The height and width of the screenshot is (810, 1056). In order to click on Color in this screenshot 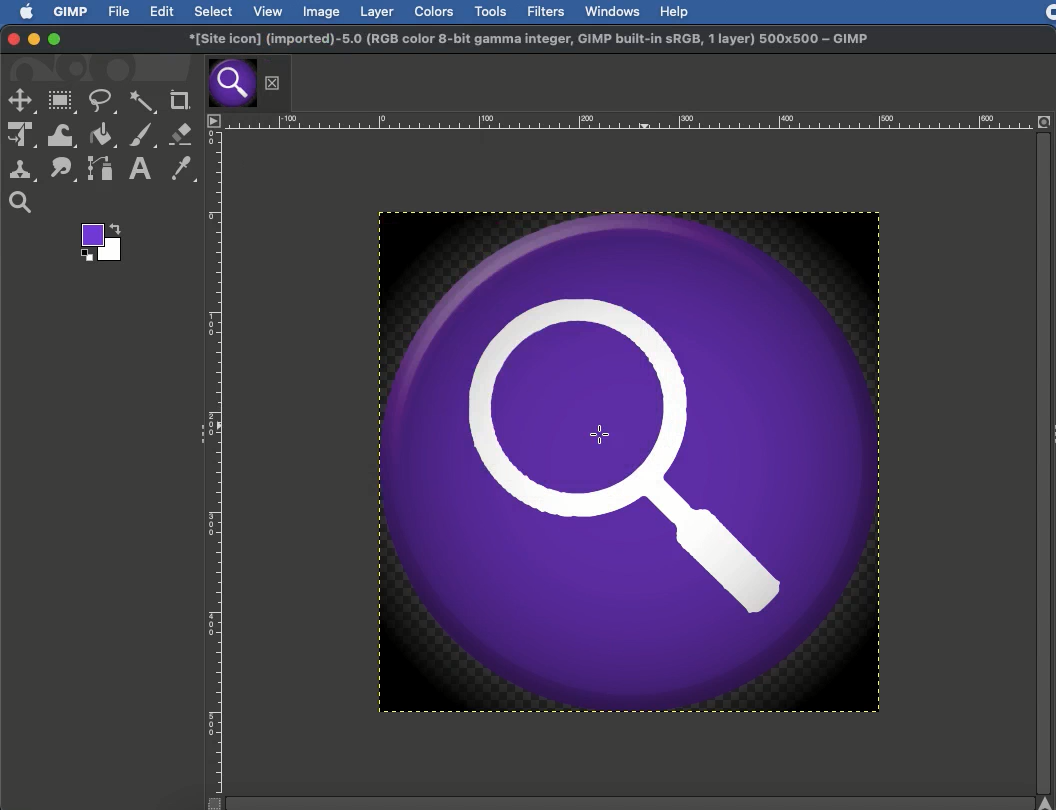, I will do `click(99, 243)`.